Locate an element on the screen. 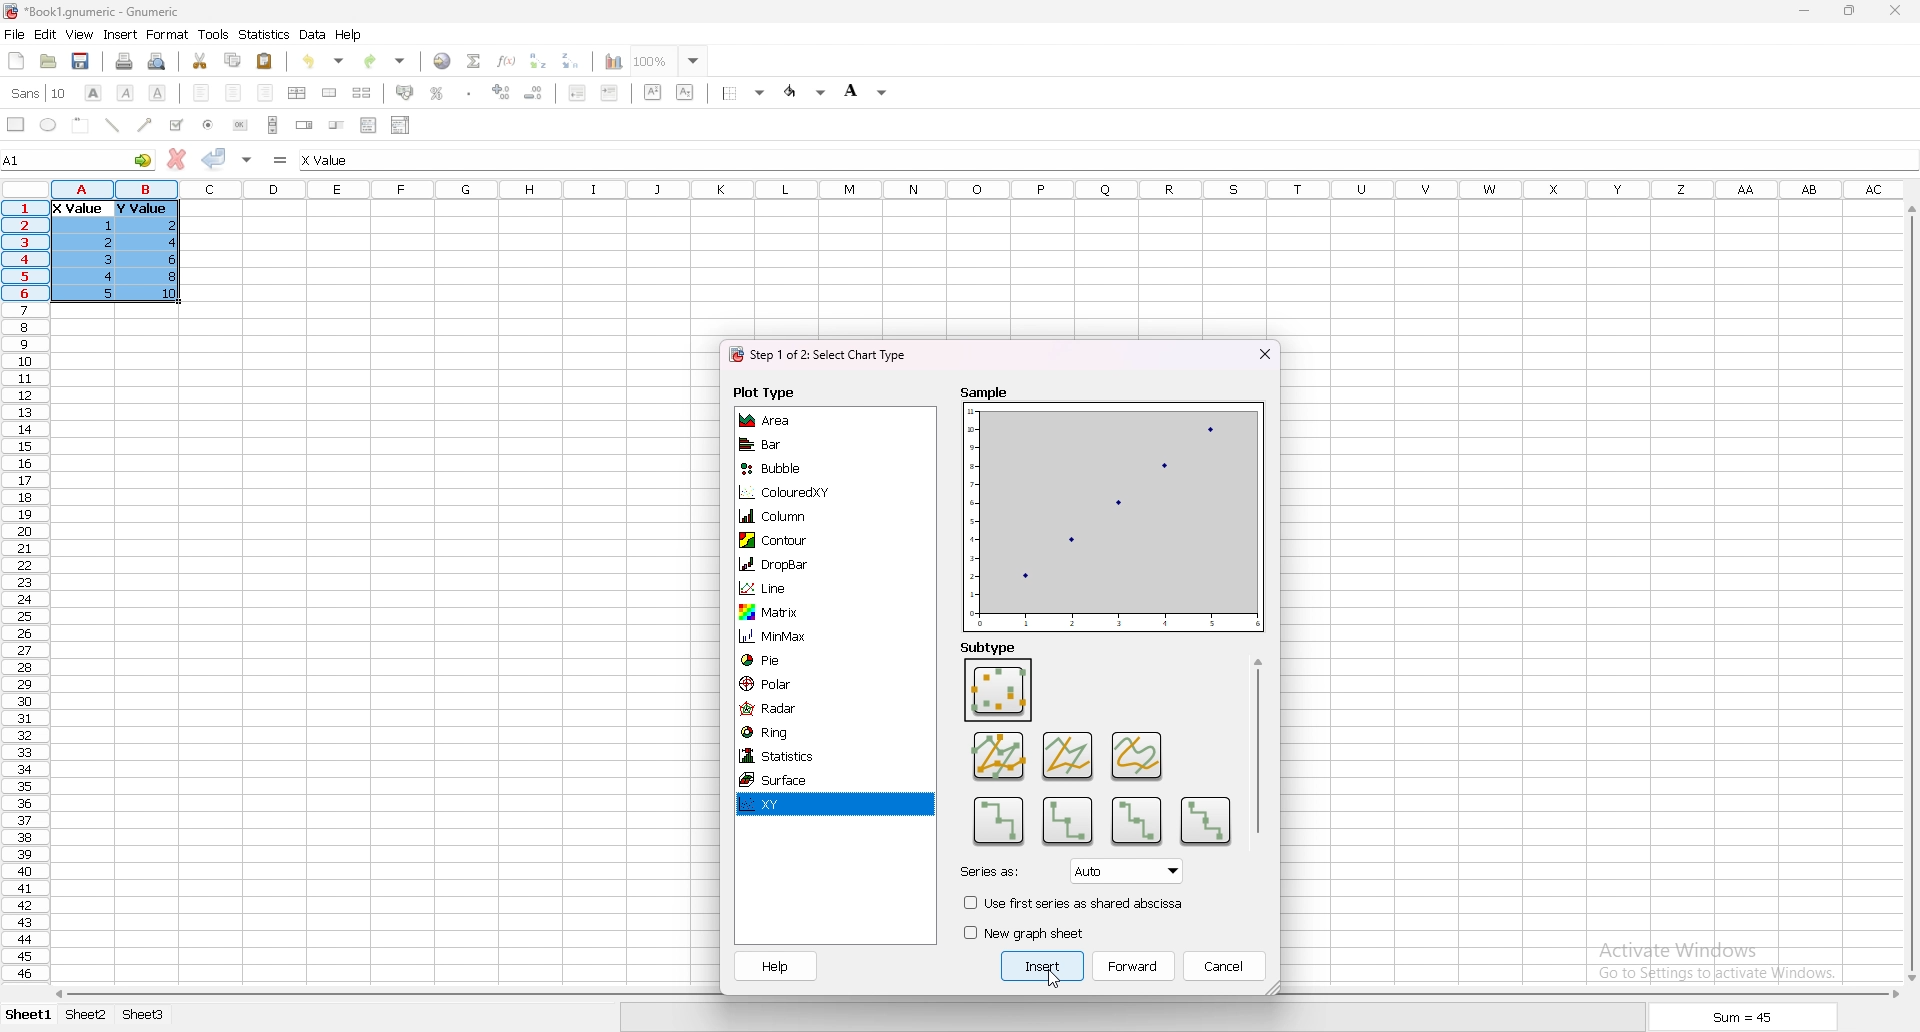 Image resolution: width=1920 pixels, height=1032 pixels. statistics is located at coordinates (265, 34).